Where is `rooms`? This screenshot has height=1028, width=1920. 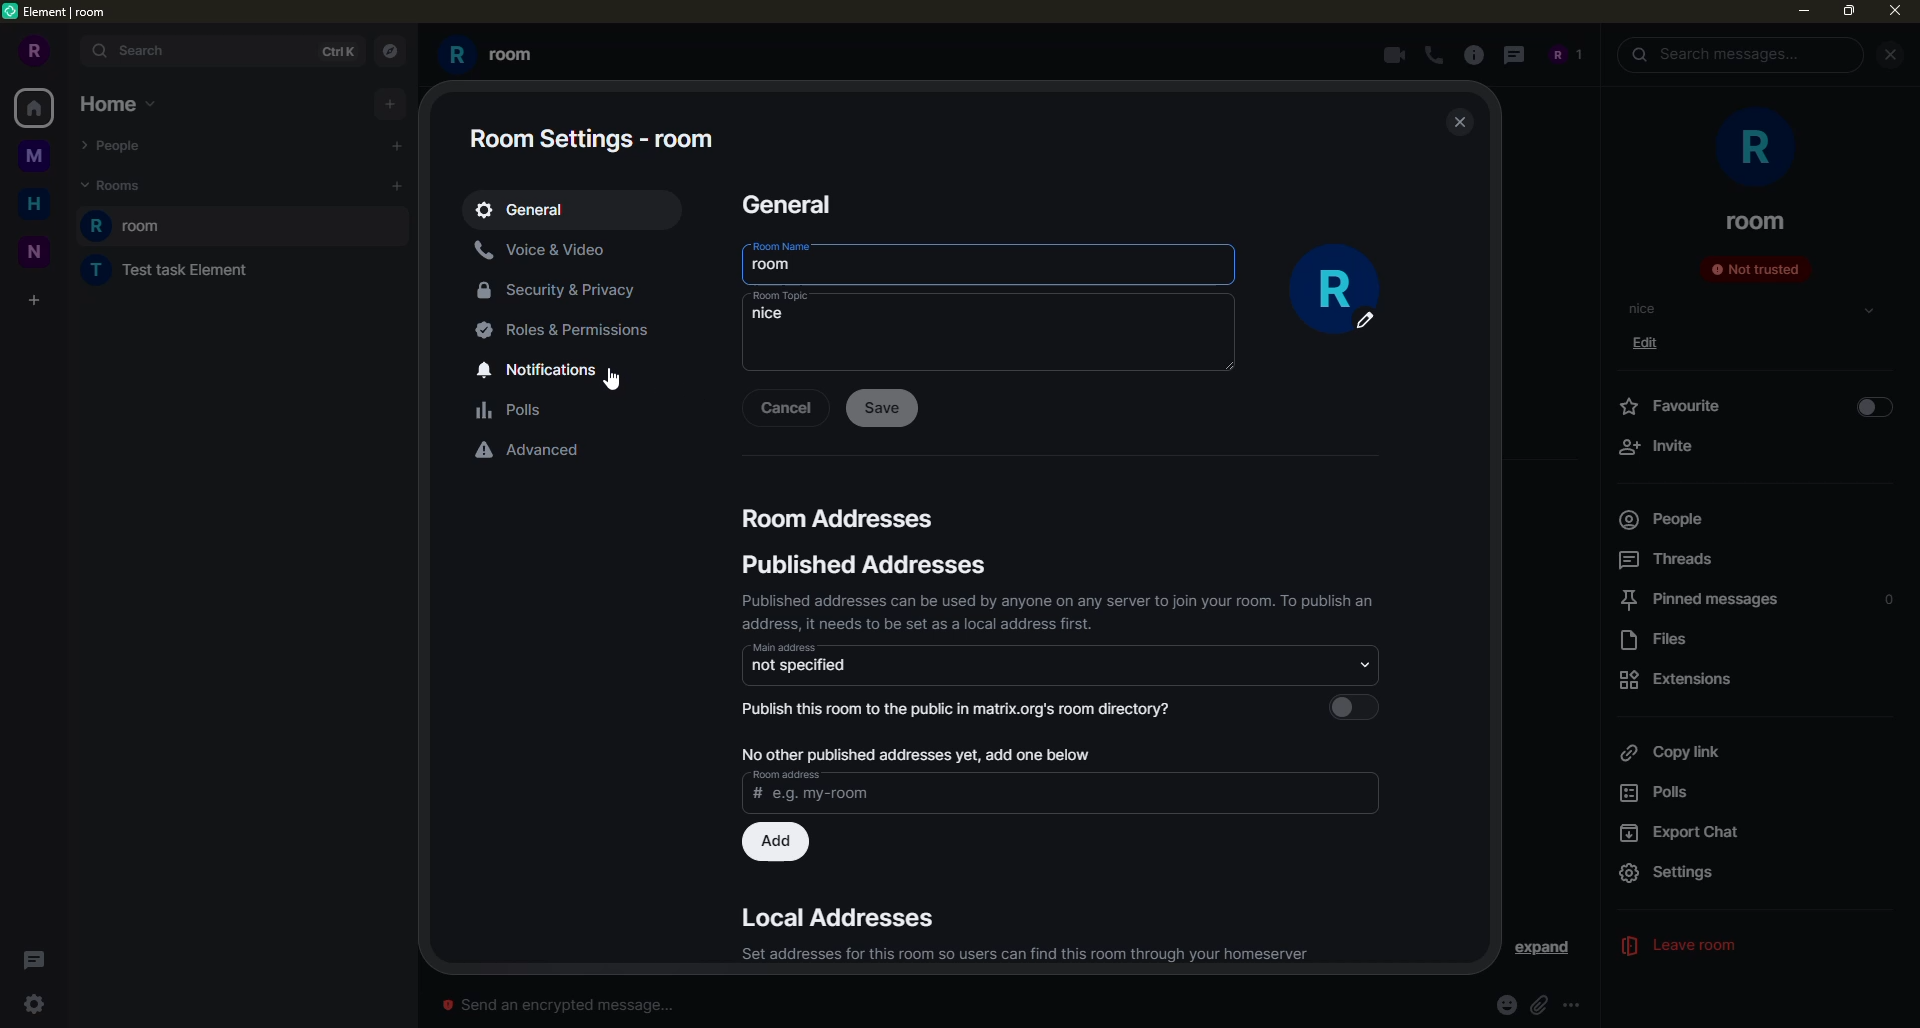
rooms is located at coordinates (113, 185).